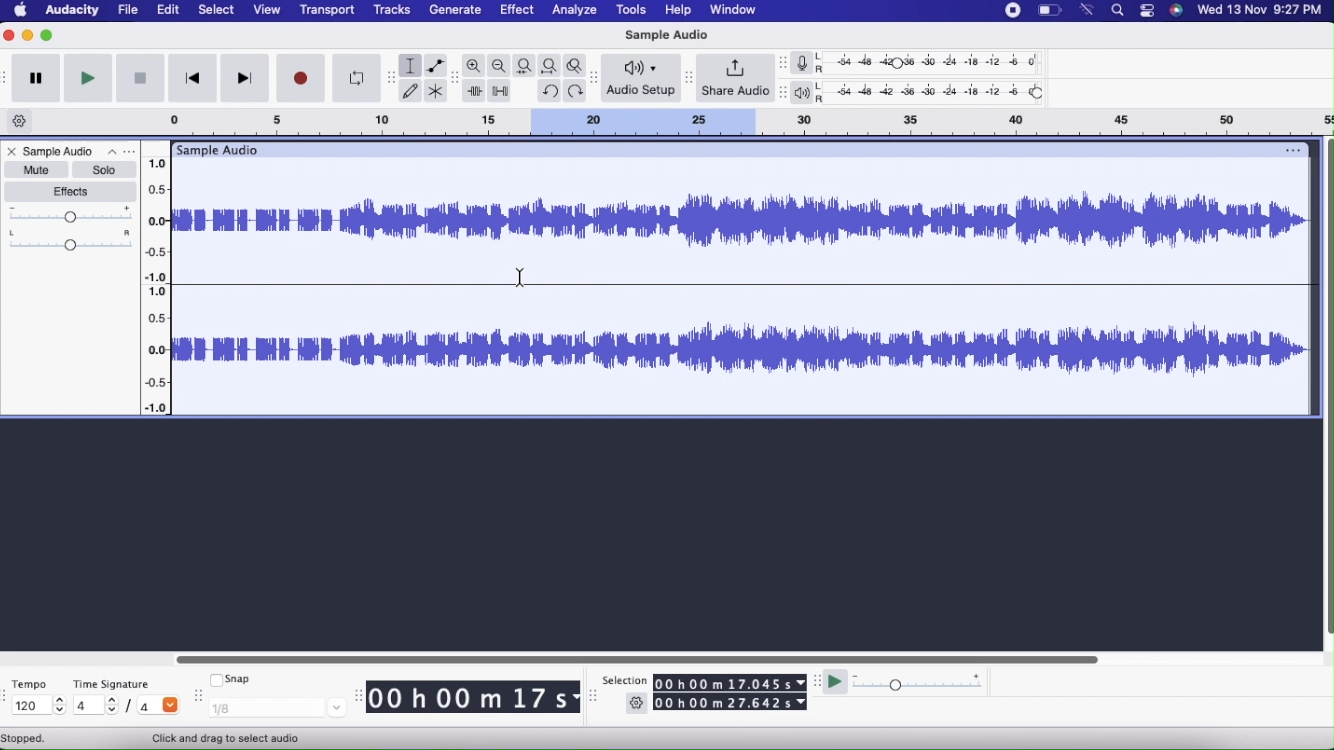 Image resolution: width=1334 pixels, height=750 pixels. What do you see at coordinates (631, 11) in the screenshot?
I see `Tools` at bounding box center [631, 11].